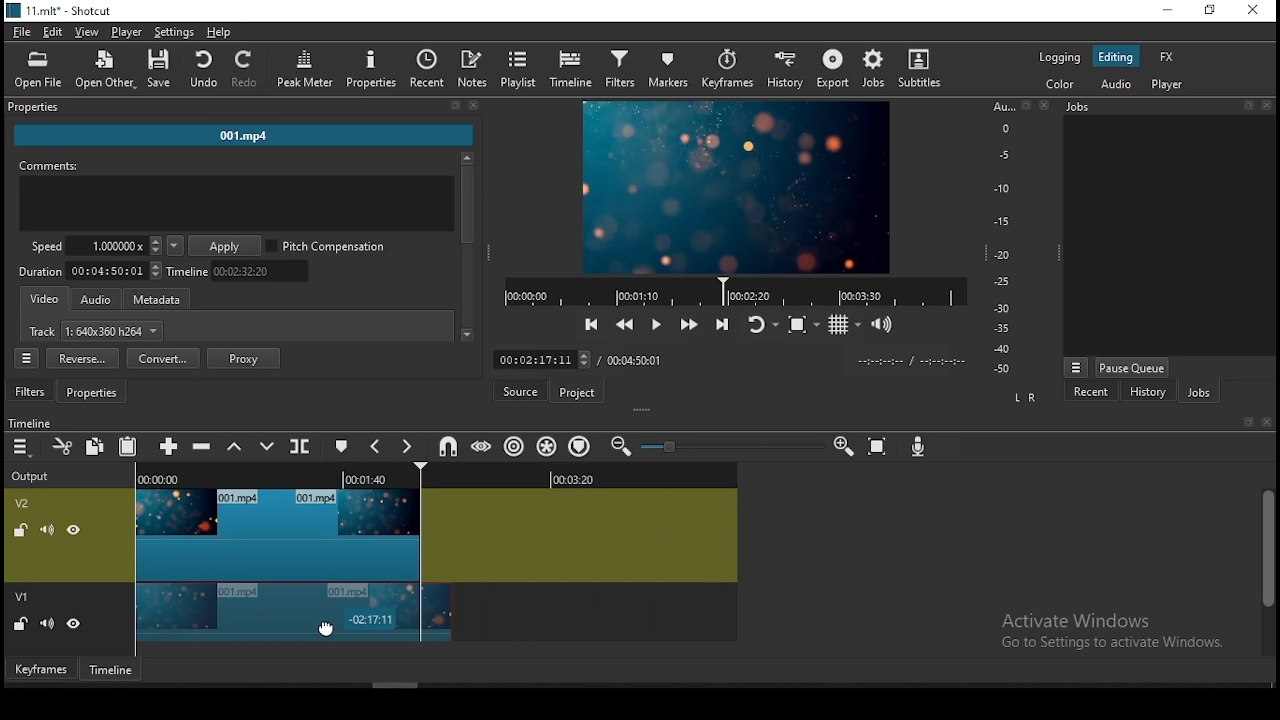  I want to click on (UN)HIDE, so click(75, 626).